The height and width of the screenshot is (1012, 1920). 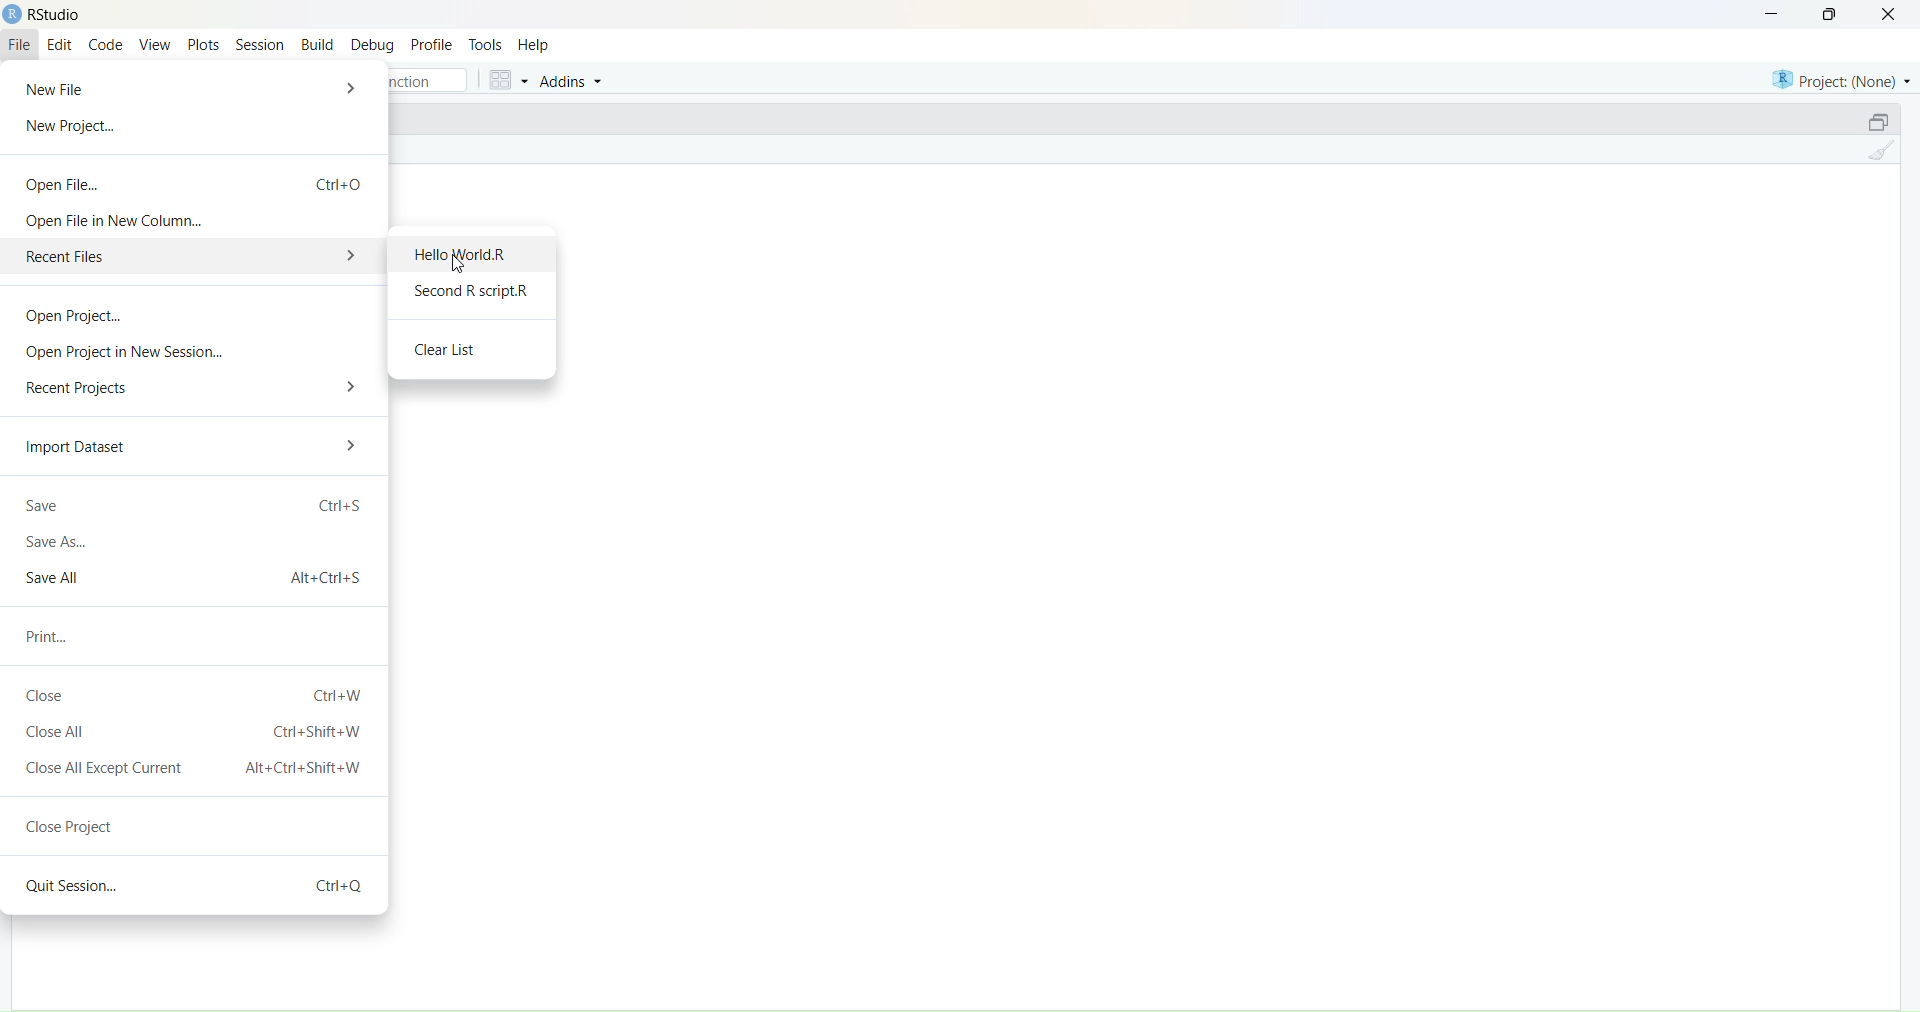 I want to click on Open File in New Column..., so click(x=111, y=220).